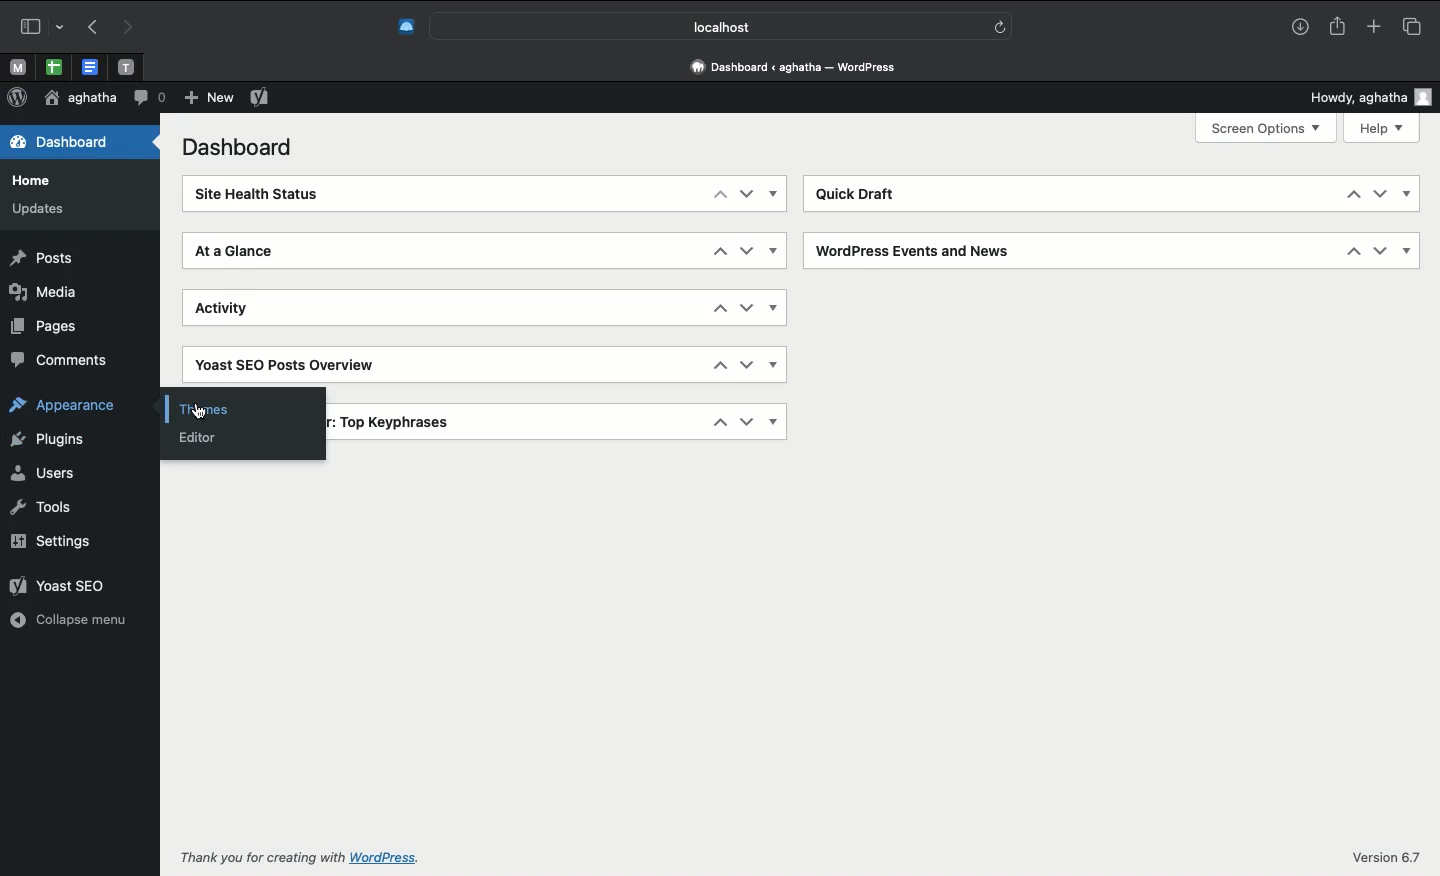 This screenshot has height=876, width=1440. I want to click on Top key phrases, so click(399, 420).